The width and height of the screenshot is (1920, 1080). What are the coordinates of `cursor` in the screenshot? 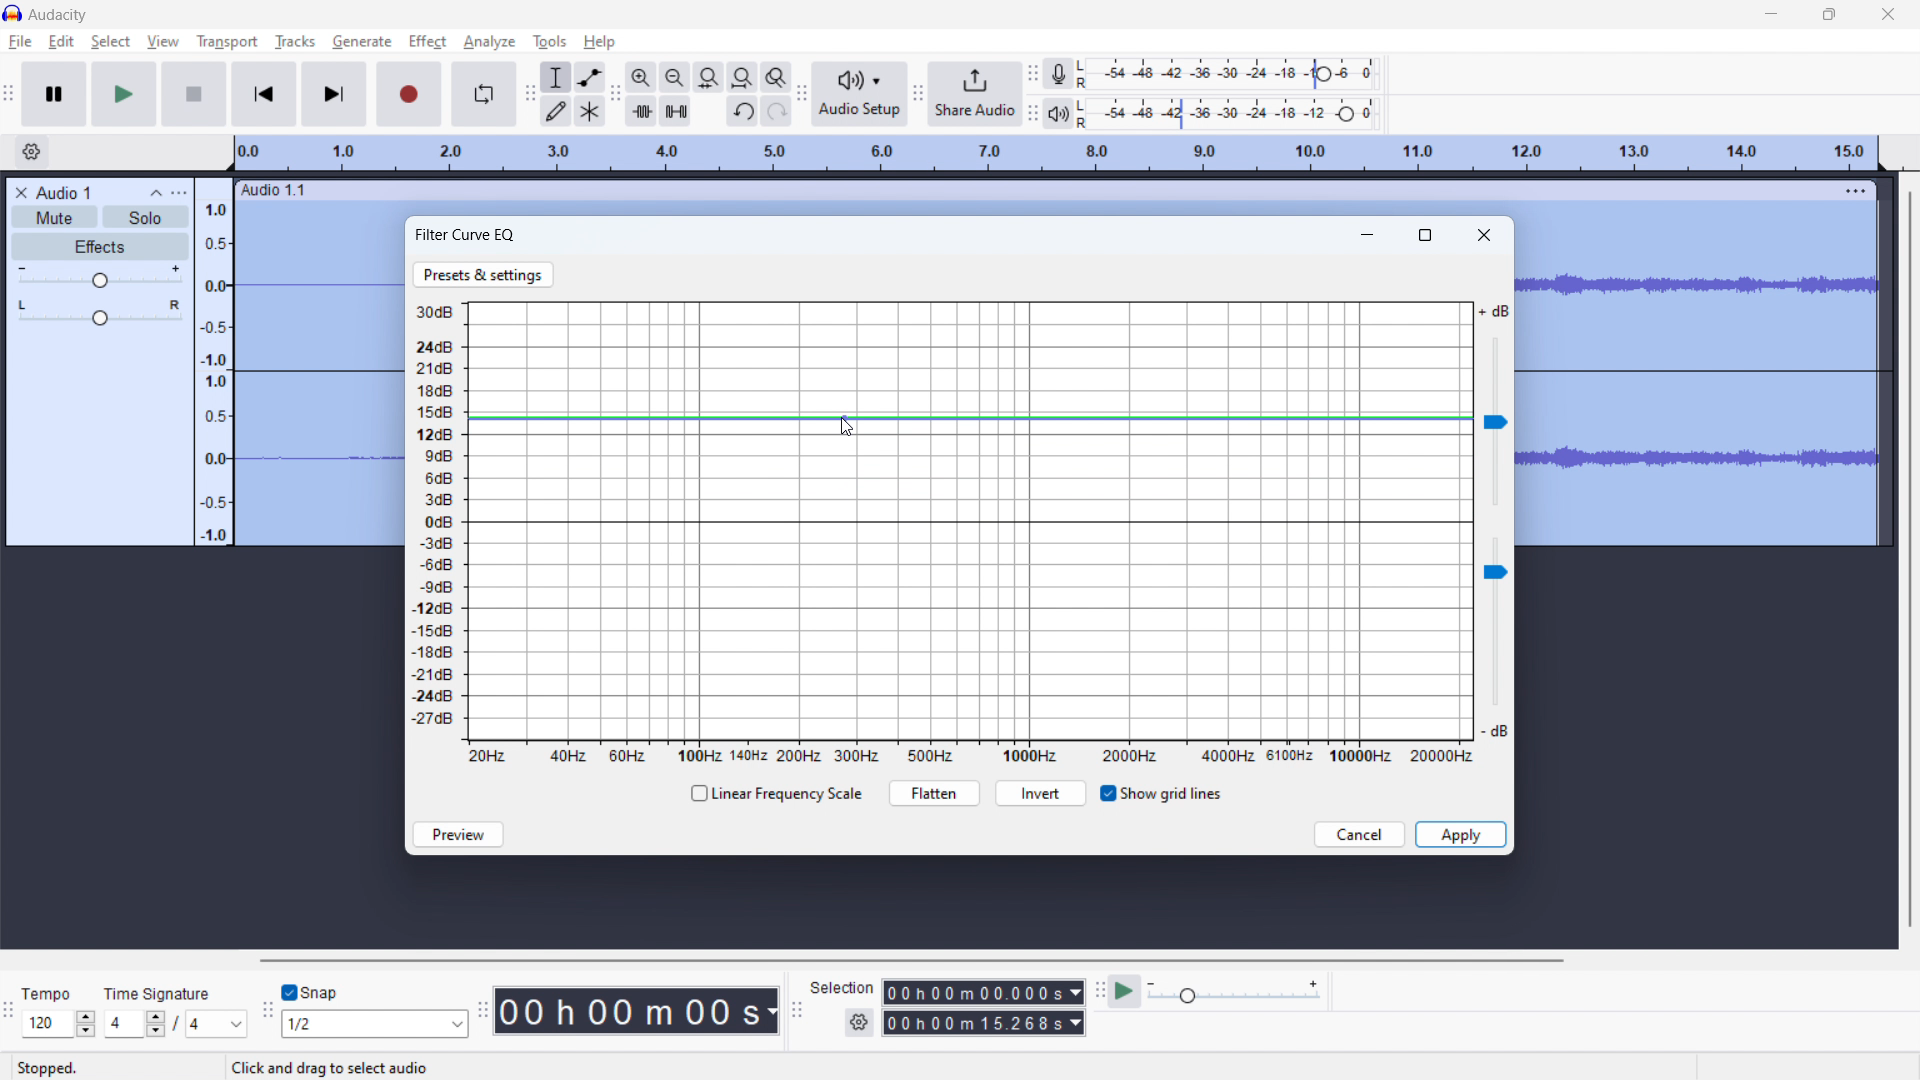 It's located at (854, 427).